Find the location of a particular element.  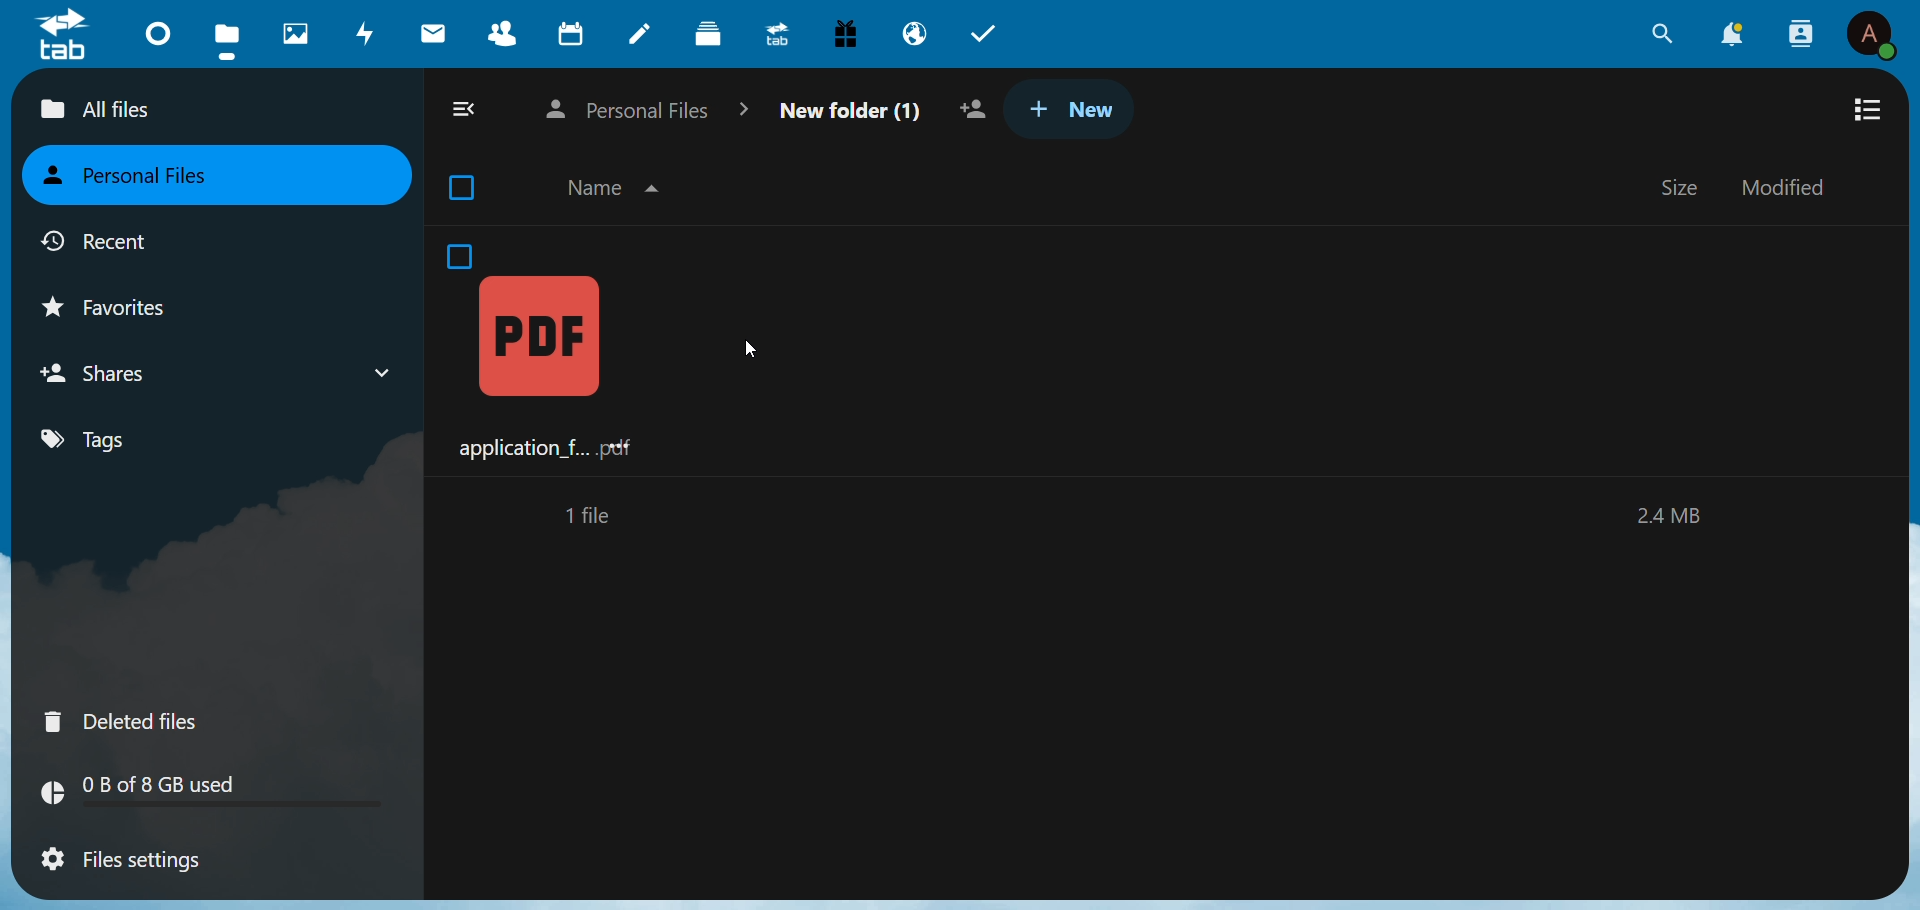

file is located at coordinates (540, 354).